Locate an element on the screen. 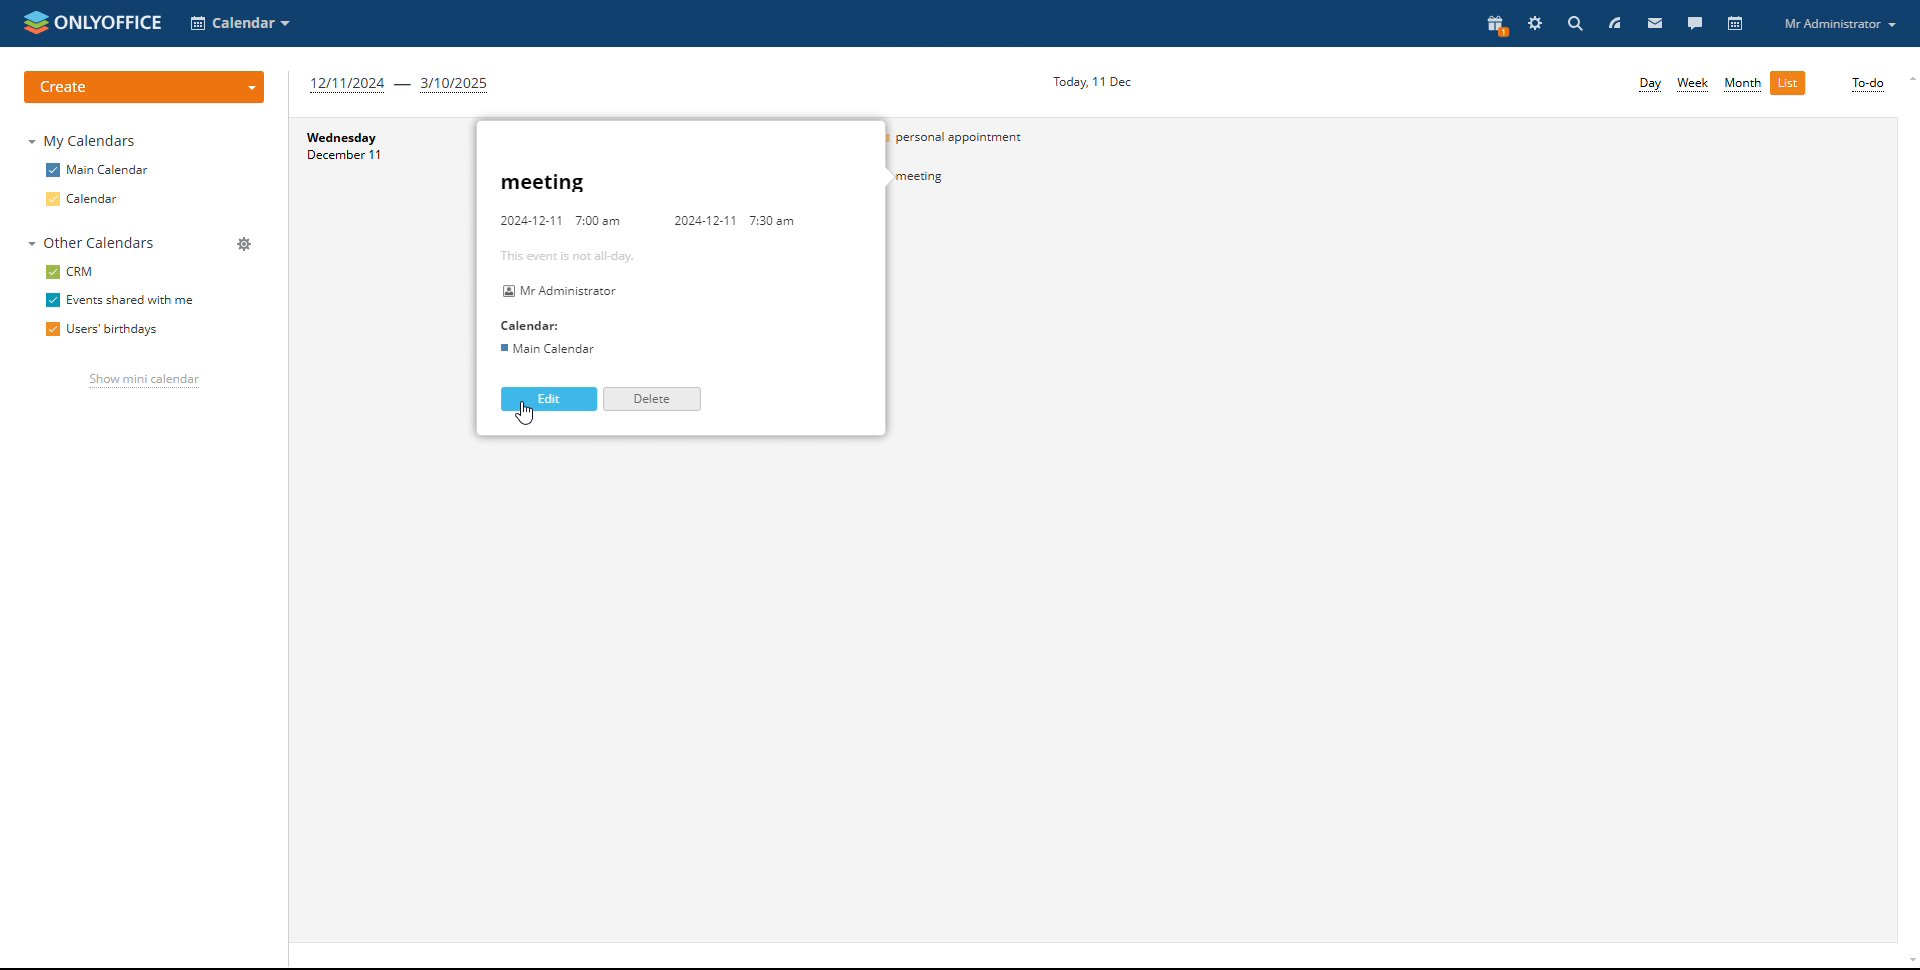 The height and width of the screenshot is (970, 1920). next 3 months is located at coordinates (400, 84).